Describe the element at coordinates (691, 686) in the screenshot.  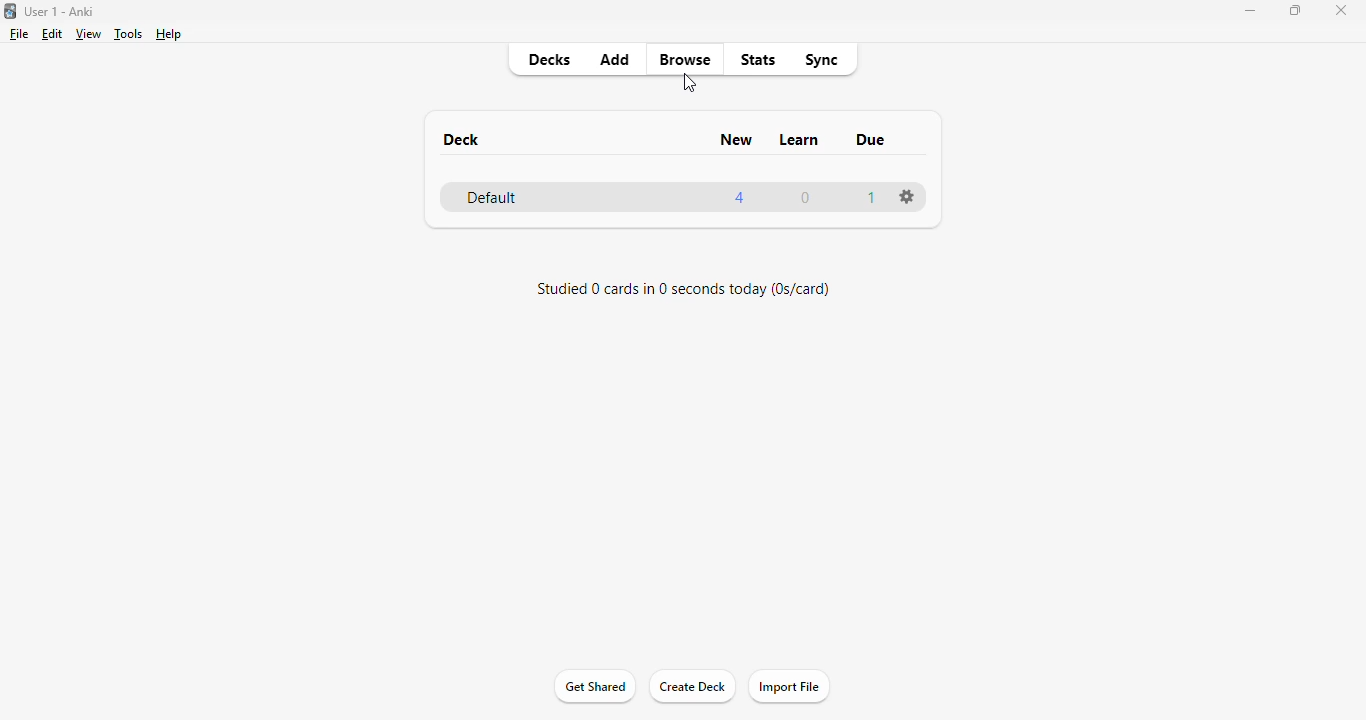
I see `create deck` at that location.